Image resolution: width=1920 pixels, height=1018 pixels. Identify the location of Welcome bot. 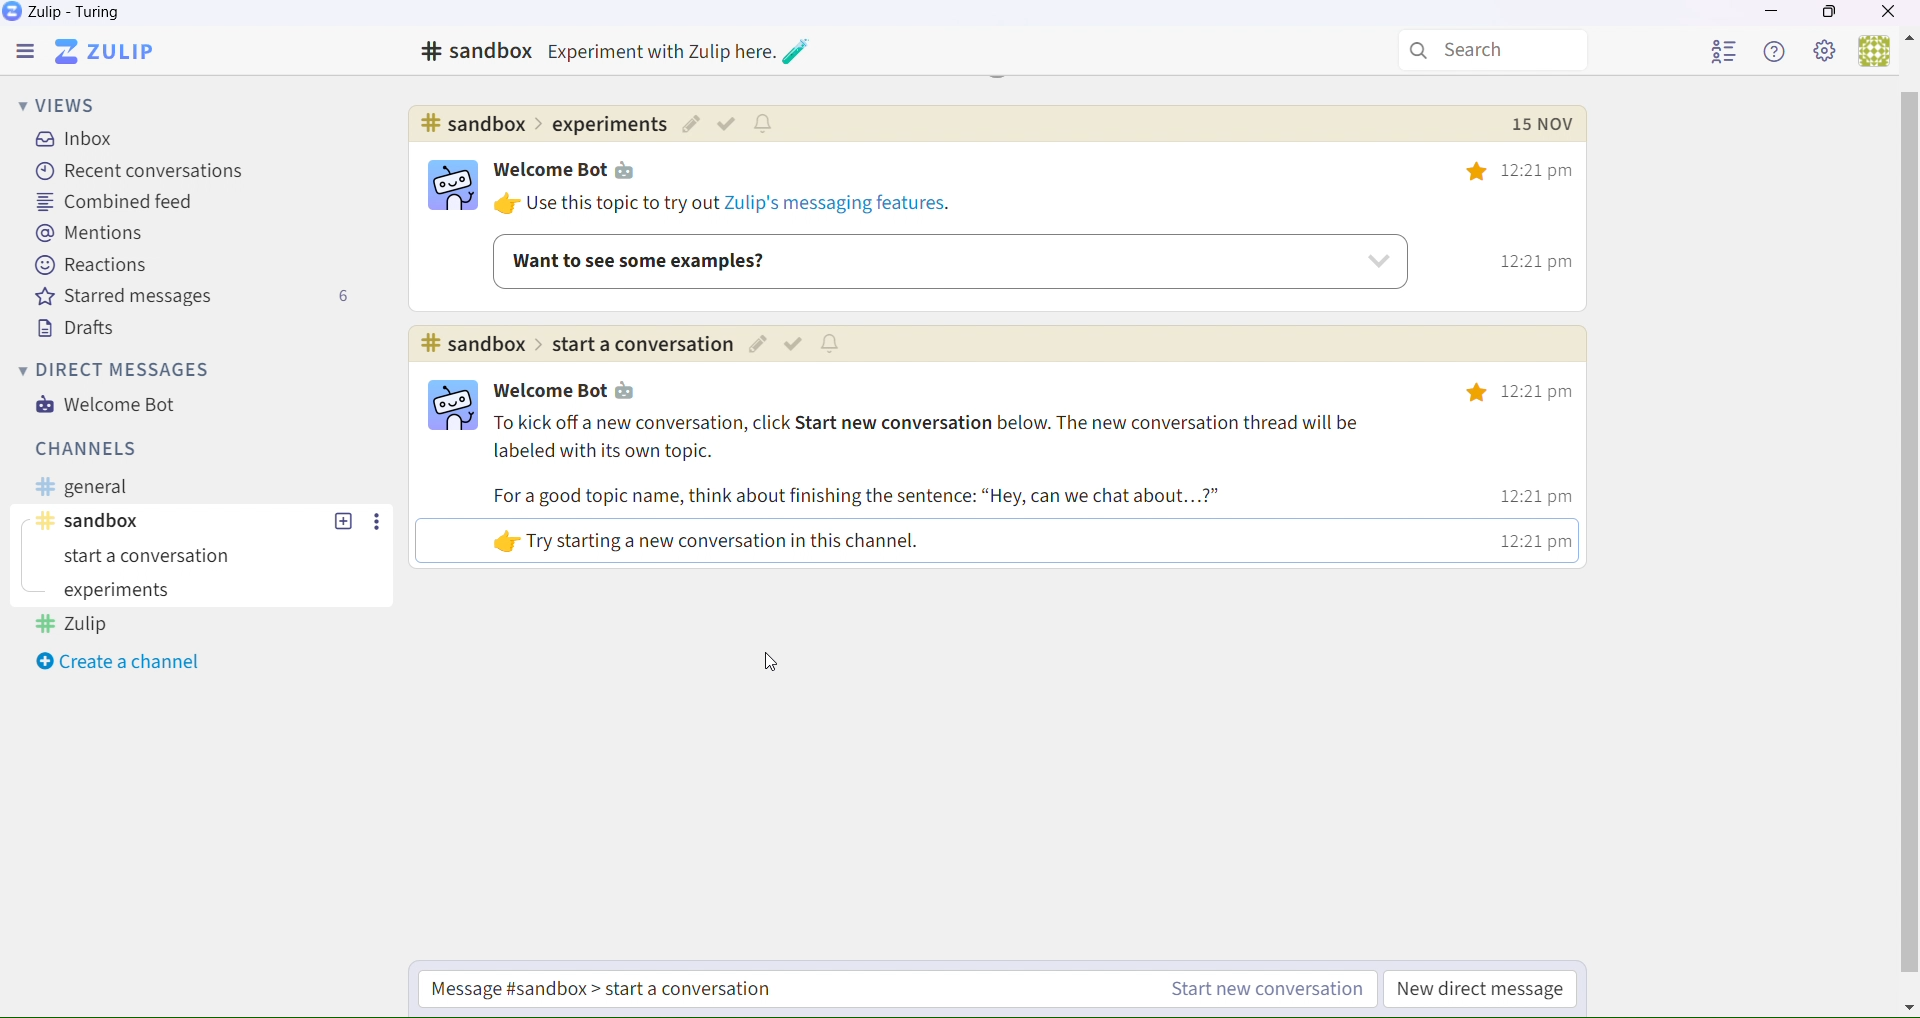
(117, 409).